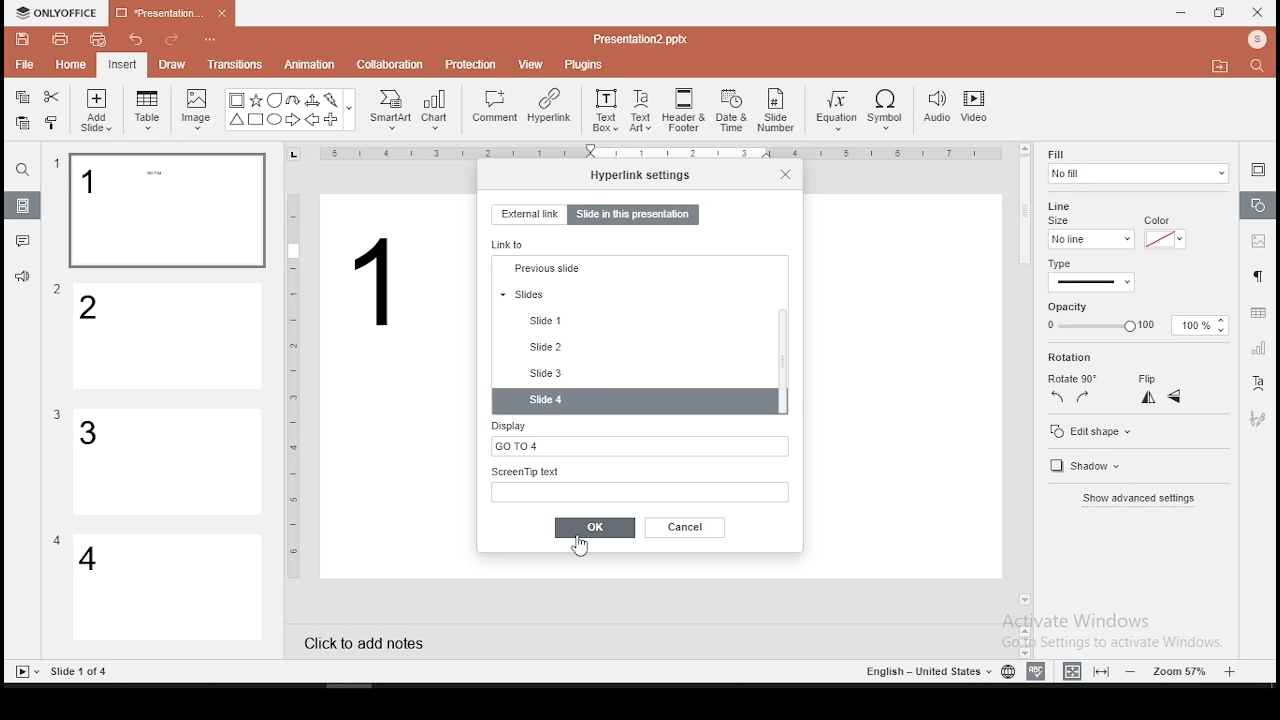 This screenshot has height=720, width=1280. I want to click on find, so click(22, 170).